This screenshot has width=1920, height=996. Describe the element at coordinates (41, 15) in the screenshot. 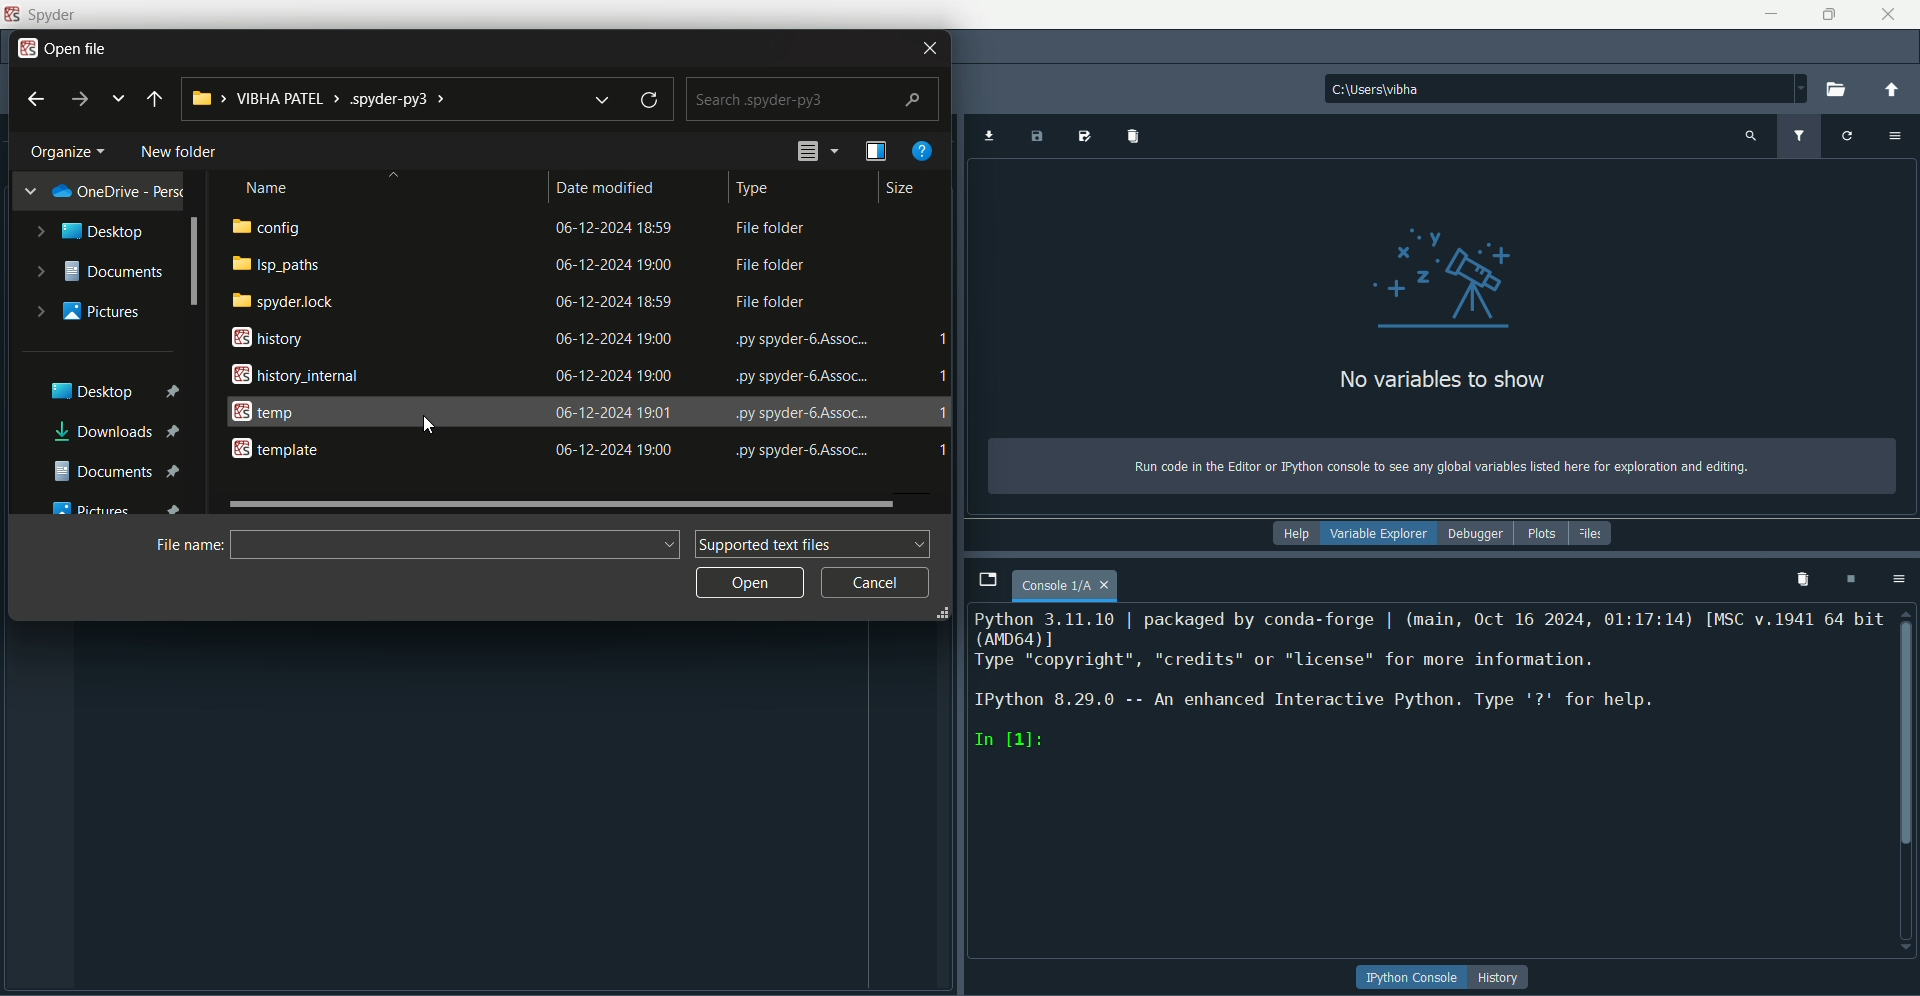

I see `name and logo` at that location.